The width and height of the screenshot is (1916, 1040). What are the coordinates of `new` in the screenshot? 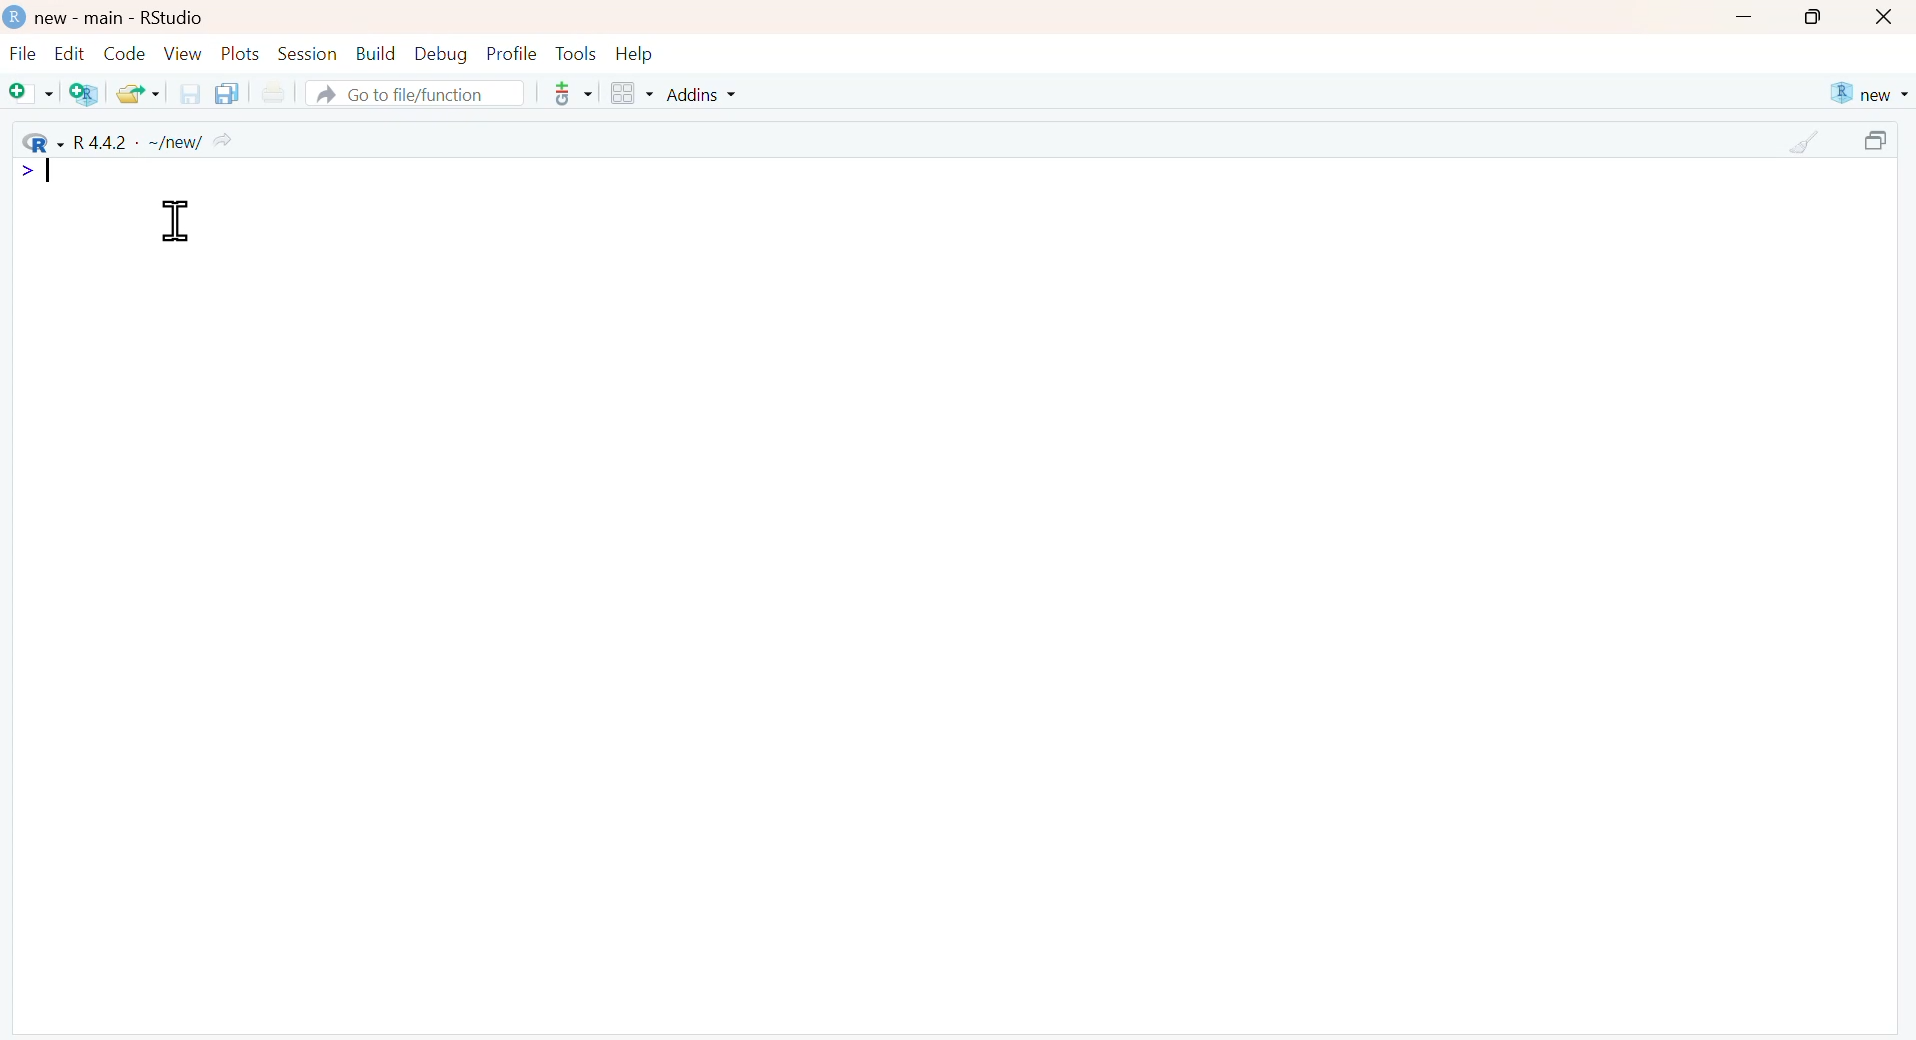 It's located at (1867, 94).